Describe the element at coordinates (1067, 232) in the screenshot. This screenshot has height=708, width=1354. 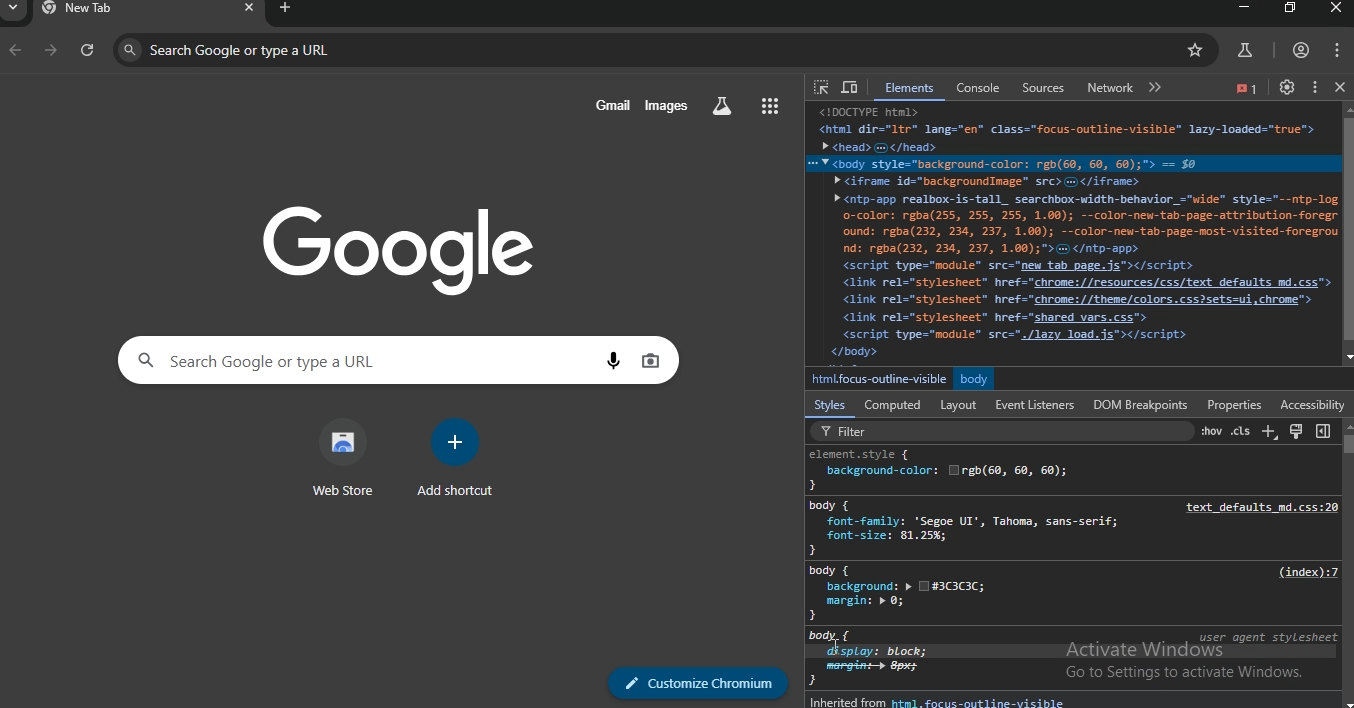
I see `CURRIER Ee<html dir="1tr" lang="en" Class="focus-outline-visible" lazy-loaded="true">> chead> </head><body style="background-color: reb(€0, 60, 60);"> = $0» <iframe id-"backgroundInage® src> </iframe>» <ntp-app realbox-is-tall_ searchbox-width-behavior_~wide® style="--ntp-Lo-color: rgba(2ss, 255, 255, 1.90); --color-neu-tab-page-attribution-foreound: rgba(232, 234, 237, 1.00); --color-new-tab-page-most-visited-foregrnd: rgba(232, 234, 237, 1.00);">G </ntp-app><script type="module” src="new tab page.js"></script><1ink rel="stylesheet" href-"chrome://resources/css/text defaults md.css"<Link rel="stylesheet" href="chrone://theme/colors.css2sets=ui,chrome"><link rel="stylesheet” href-"shared vars.css"><script type="module” src="/lazy load. is"></script><body>` at that location.